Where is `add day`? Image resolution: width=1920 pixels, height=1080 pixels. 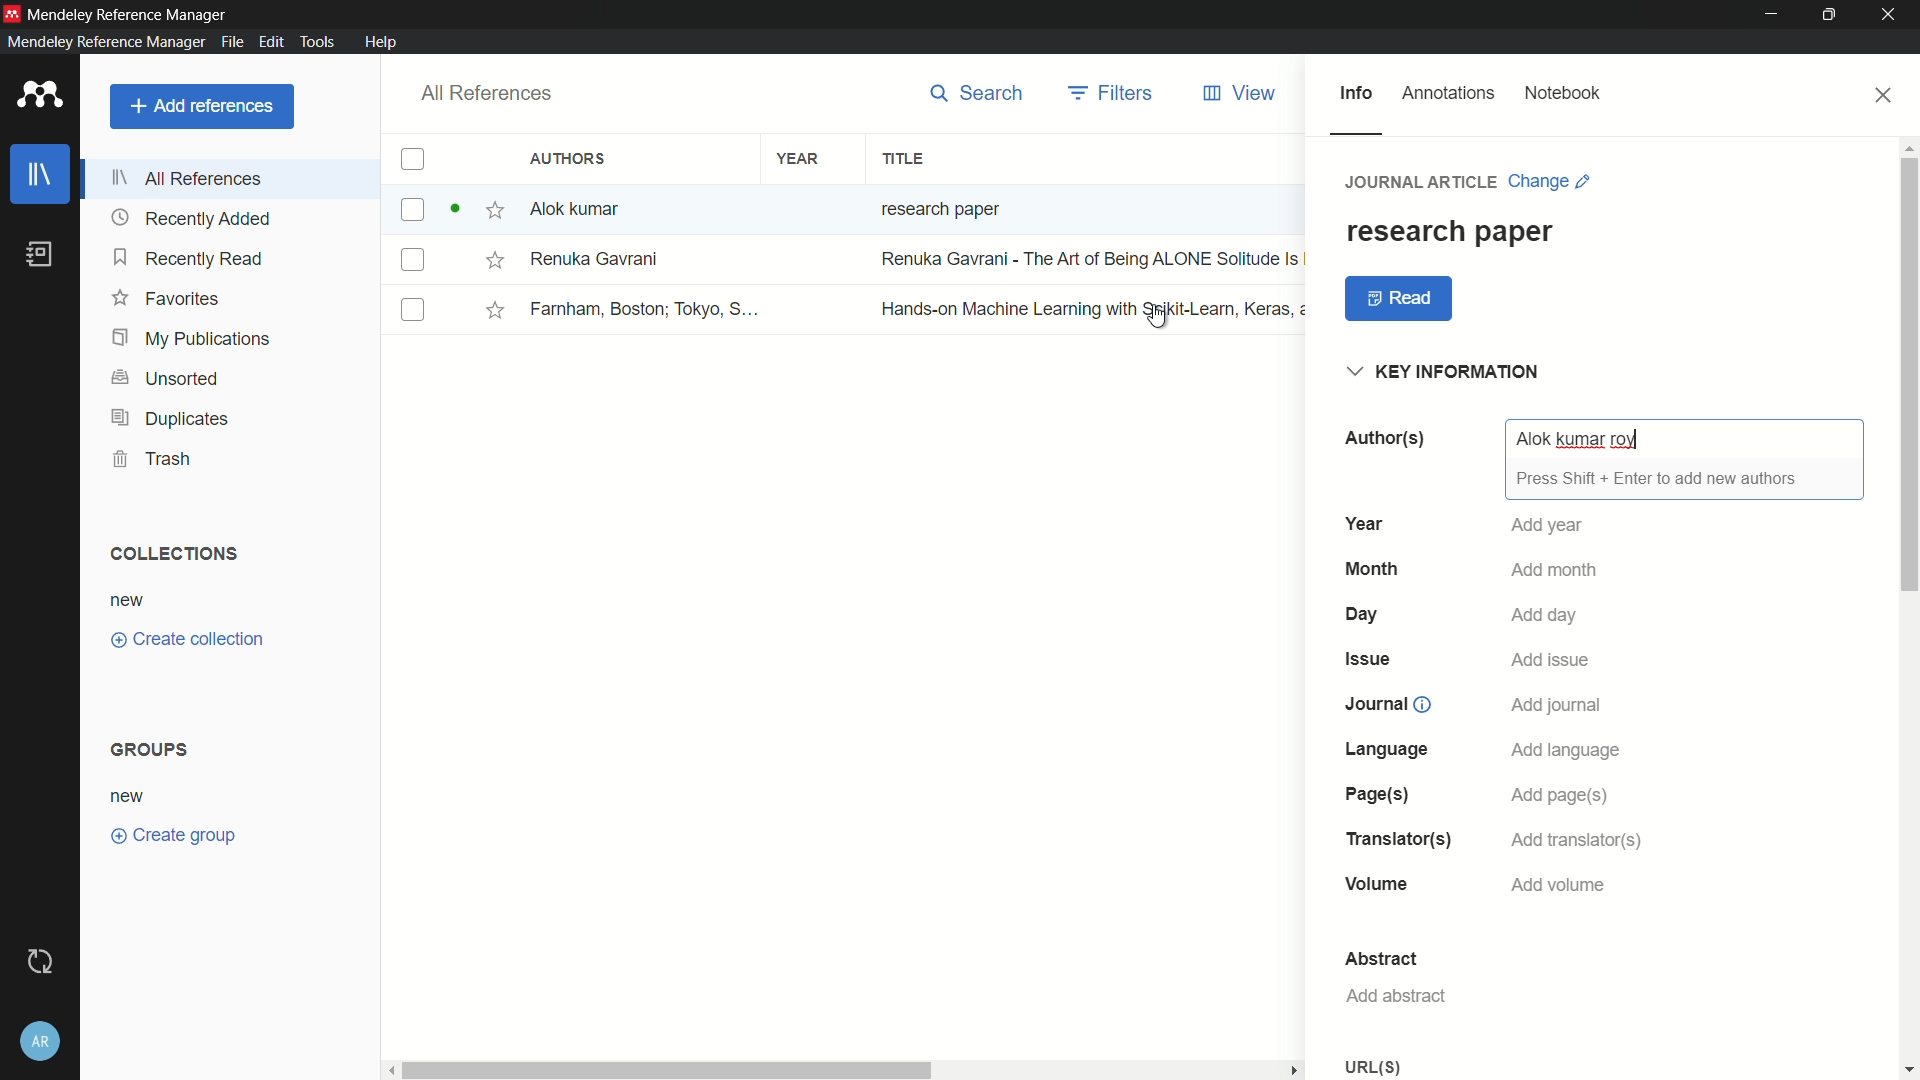
add day is located at coordinates (1546, 614).